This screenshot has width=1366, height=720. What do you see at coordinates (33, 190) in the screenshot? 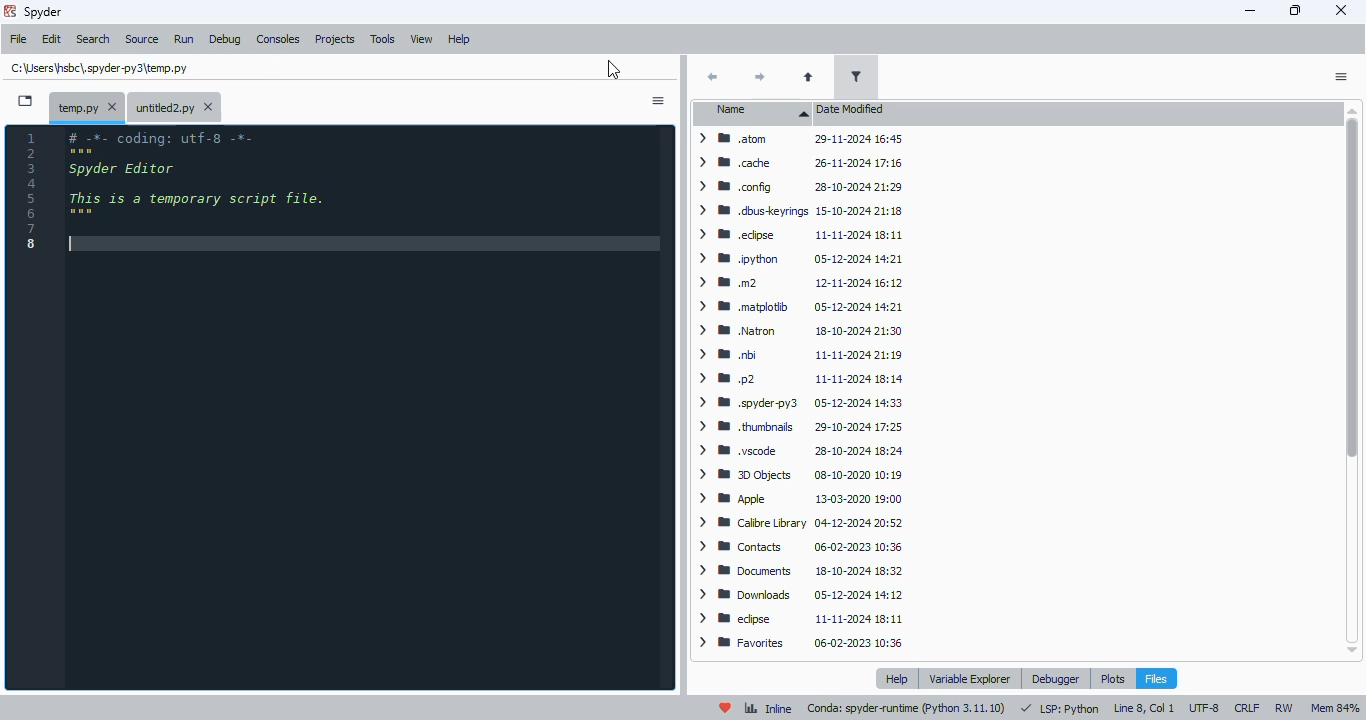
I see `line numbers` at bounding box center [33, 190].